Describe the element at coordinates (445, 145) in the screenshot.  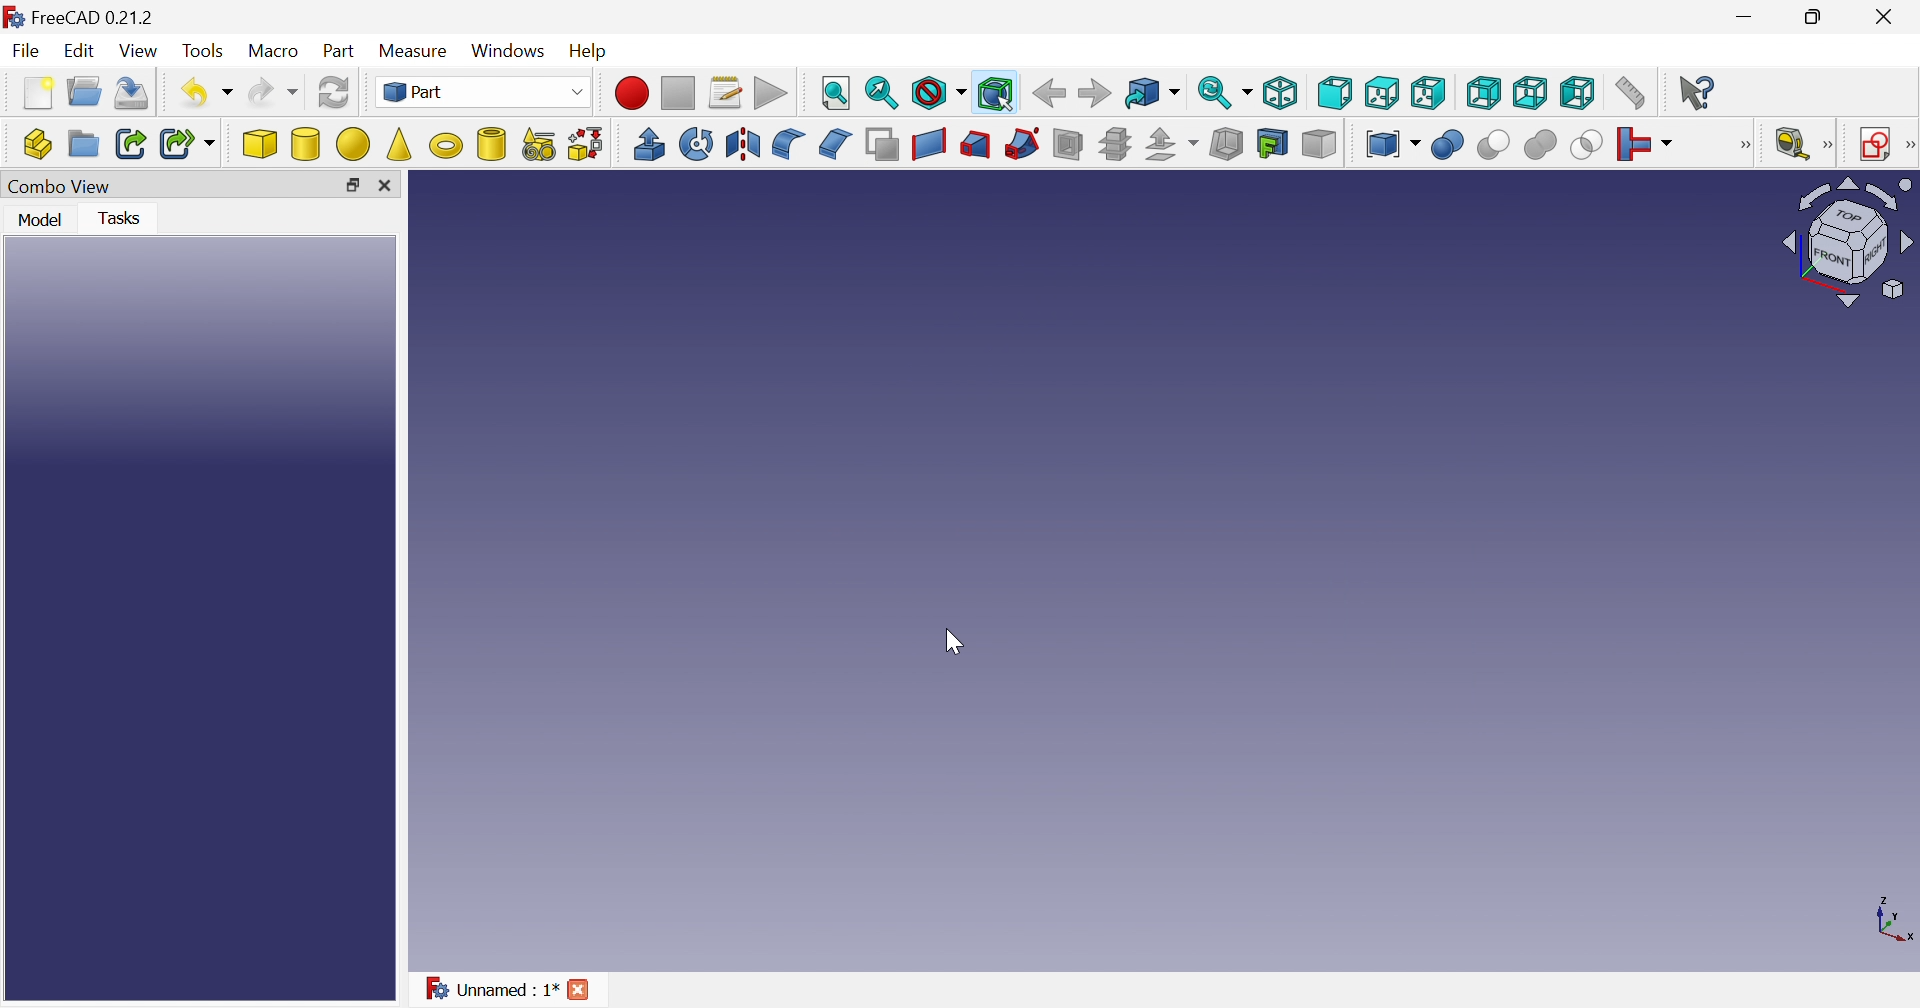
I see `Torus` at that location.